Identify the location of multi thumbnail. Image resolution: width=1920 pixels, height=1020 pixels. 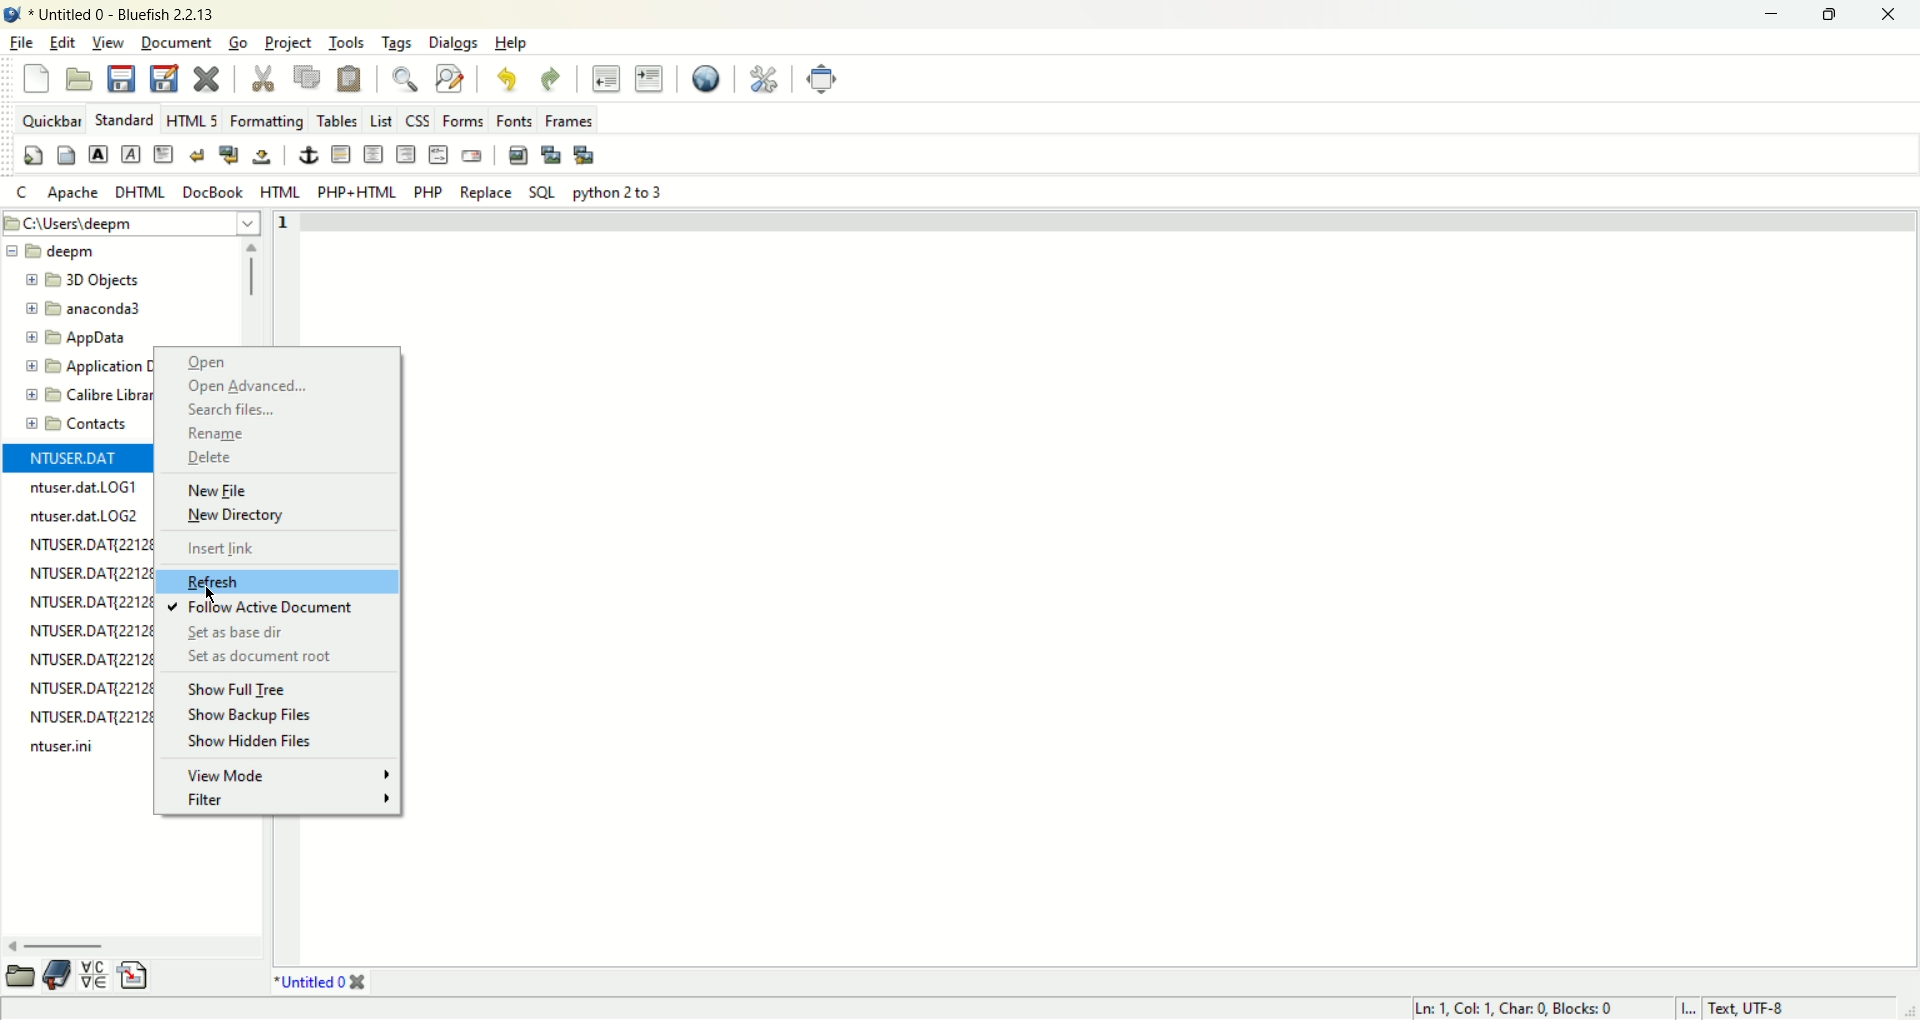
(587, 155).